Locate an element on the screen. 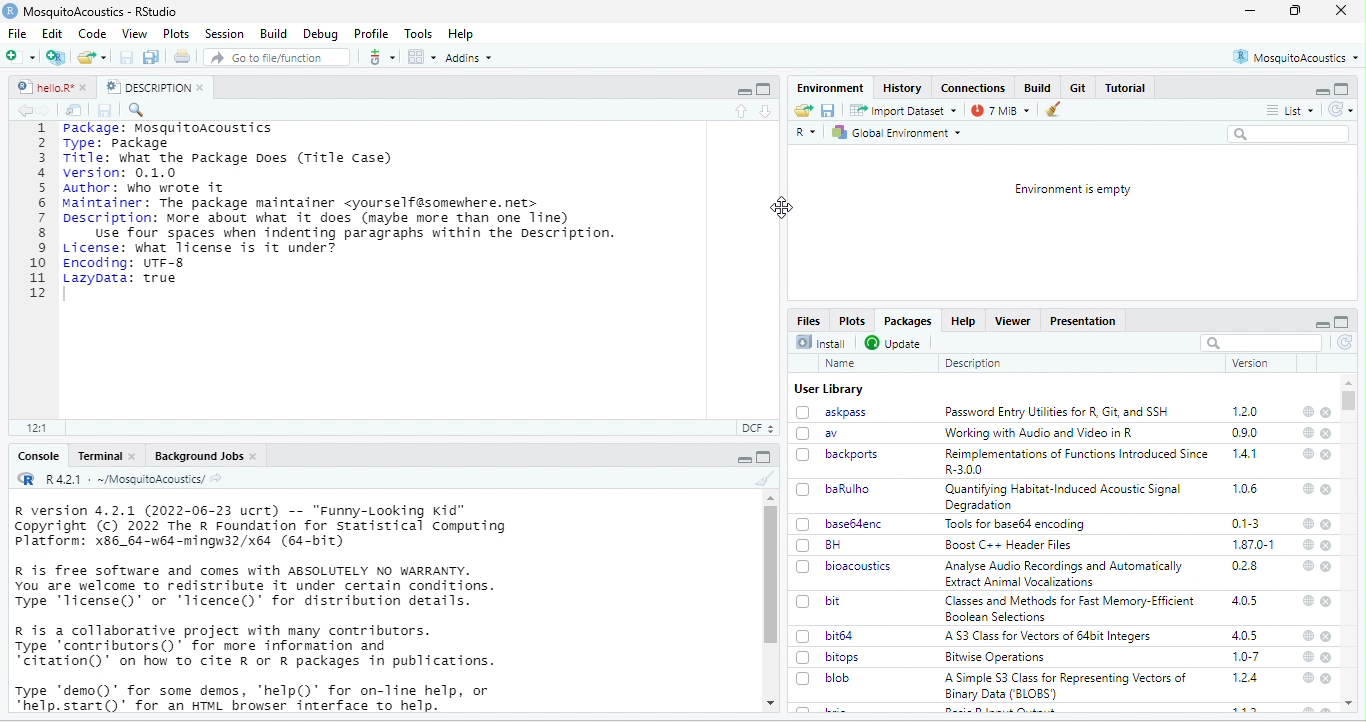  close is located at coordinates (1327, 679).